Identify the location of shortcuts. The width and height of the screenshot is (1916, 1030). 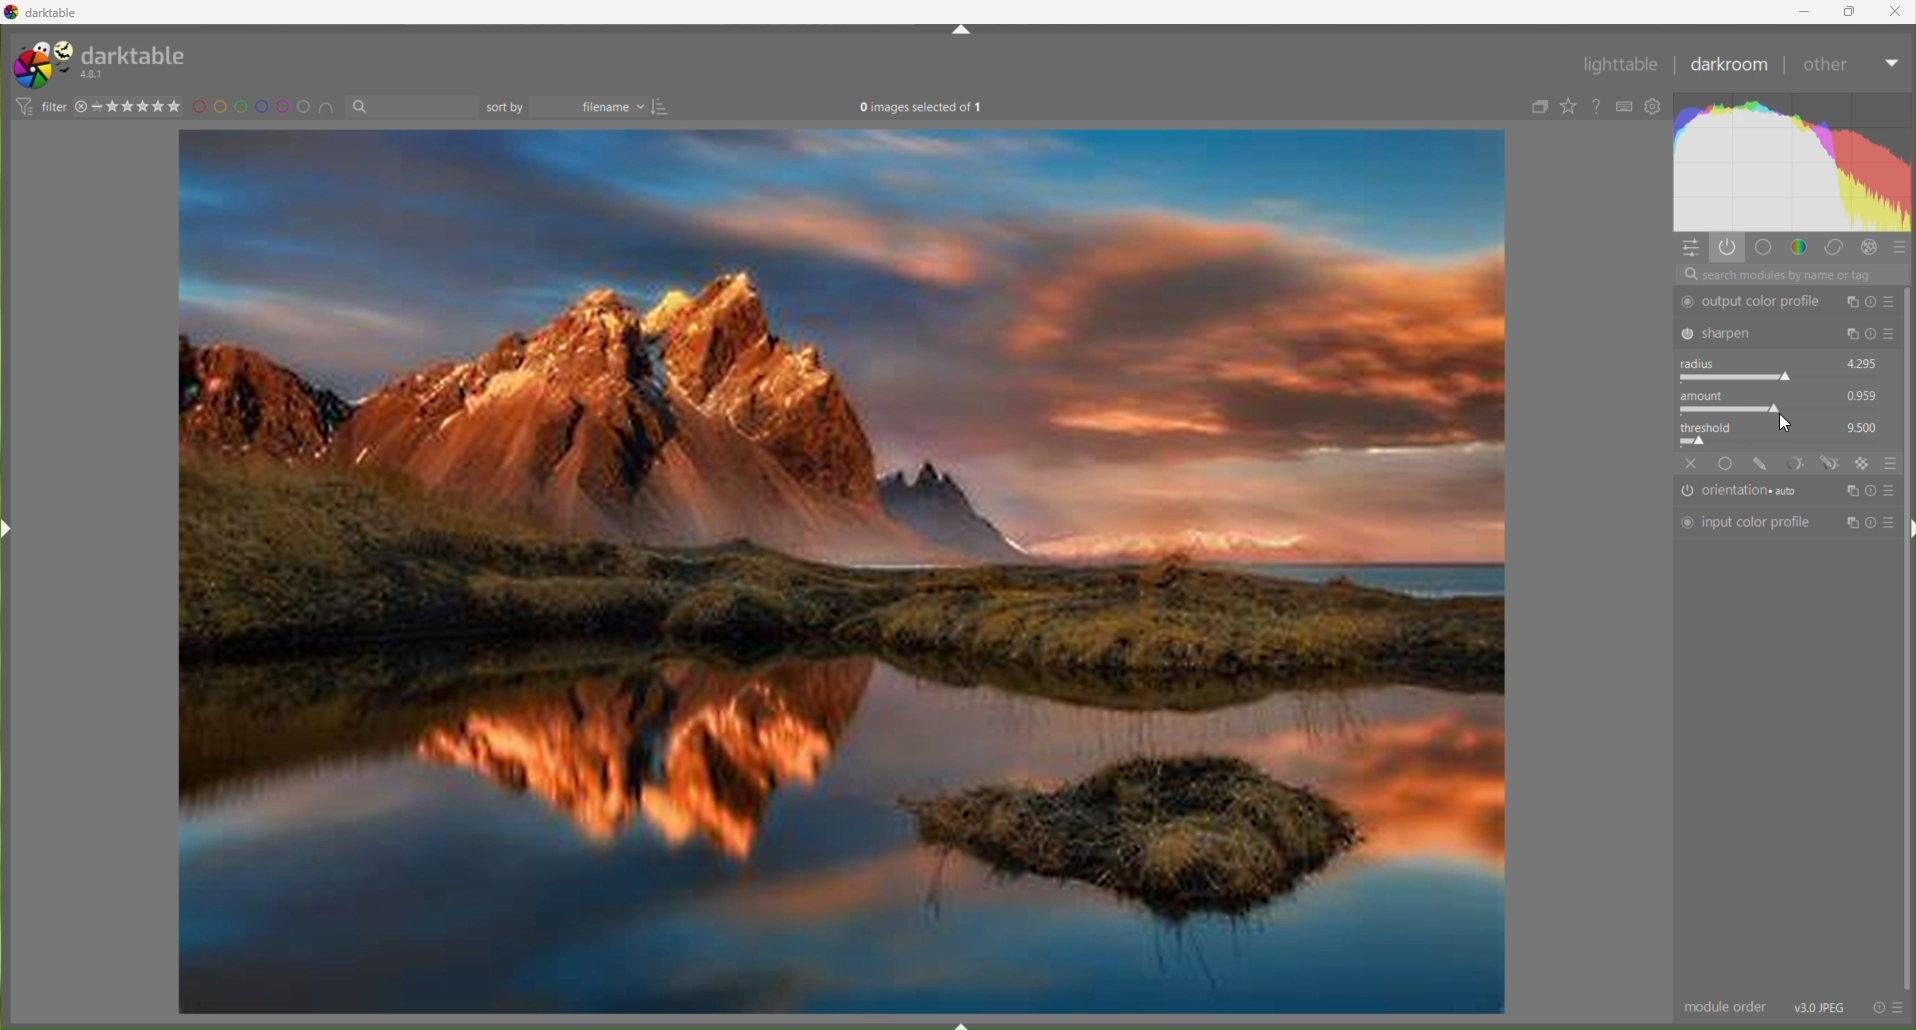
(1626, 107).